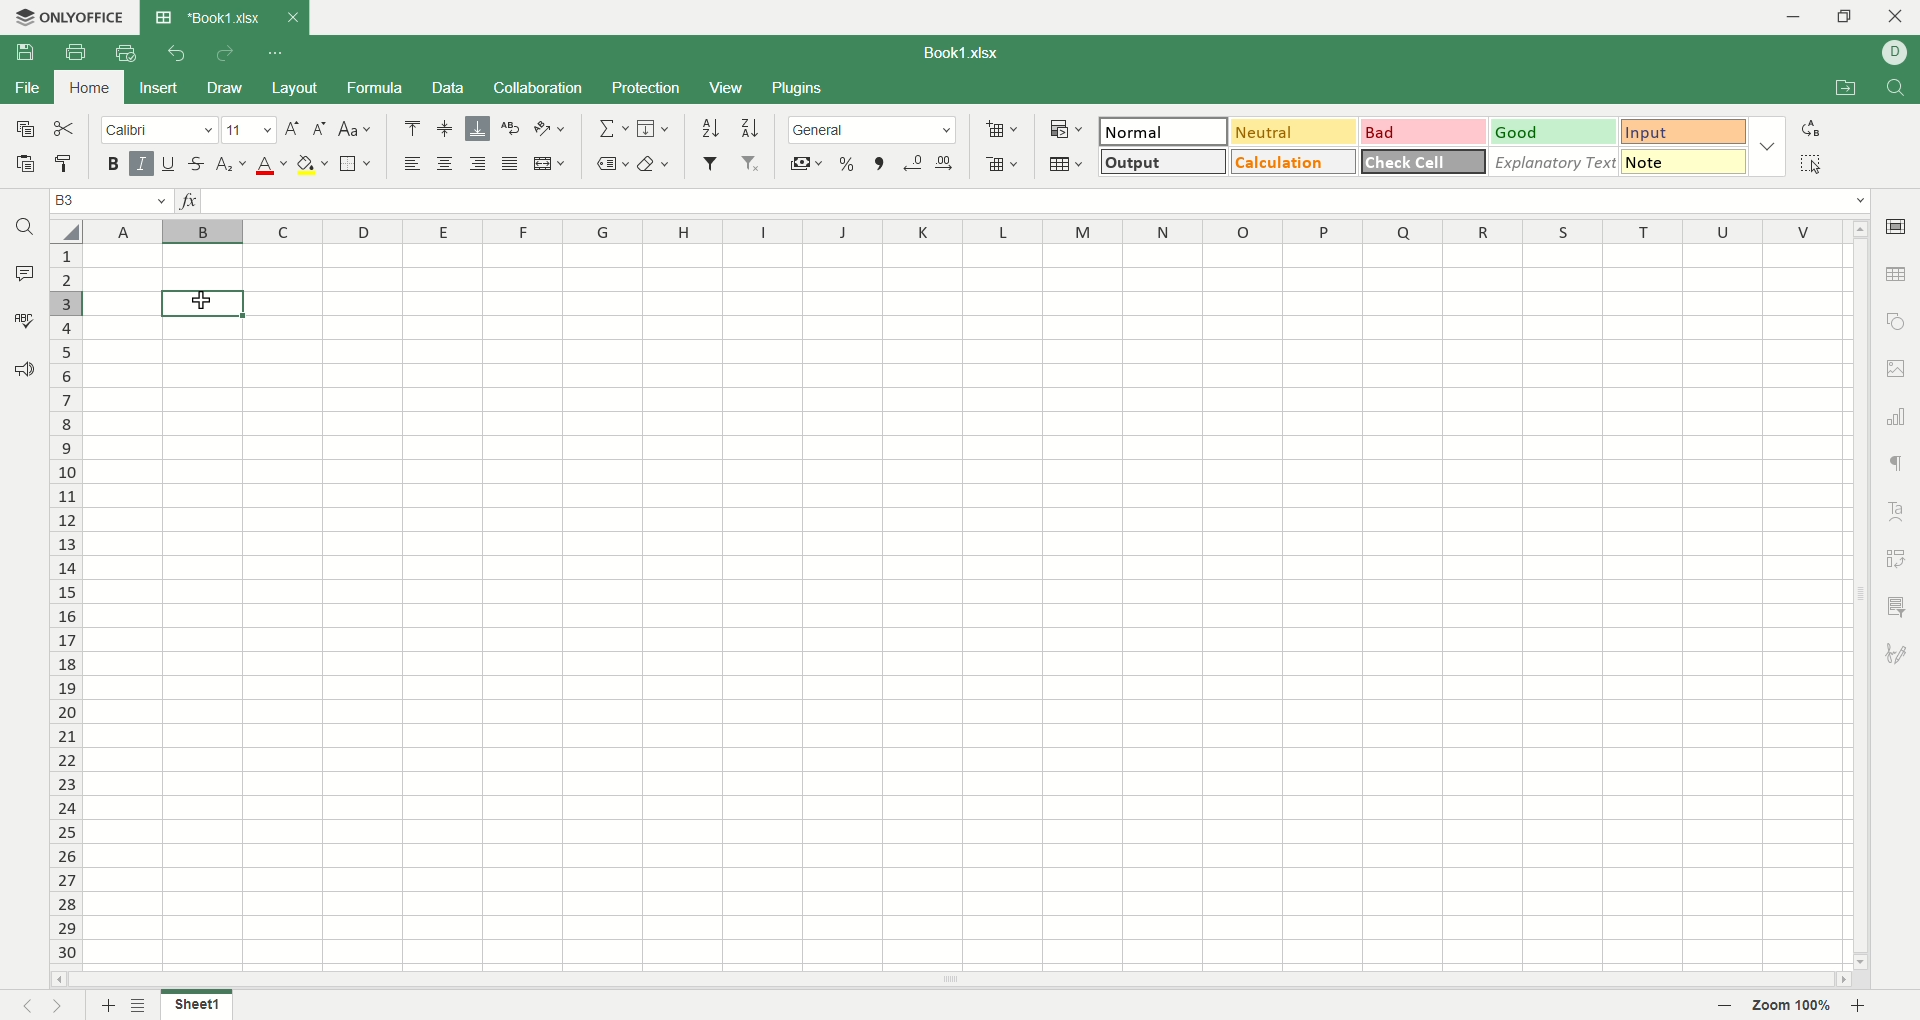  Describe the element at coordinates (170, 161) in the screenshot. I see `underline` at that location.